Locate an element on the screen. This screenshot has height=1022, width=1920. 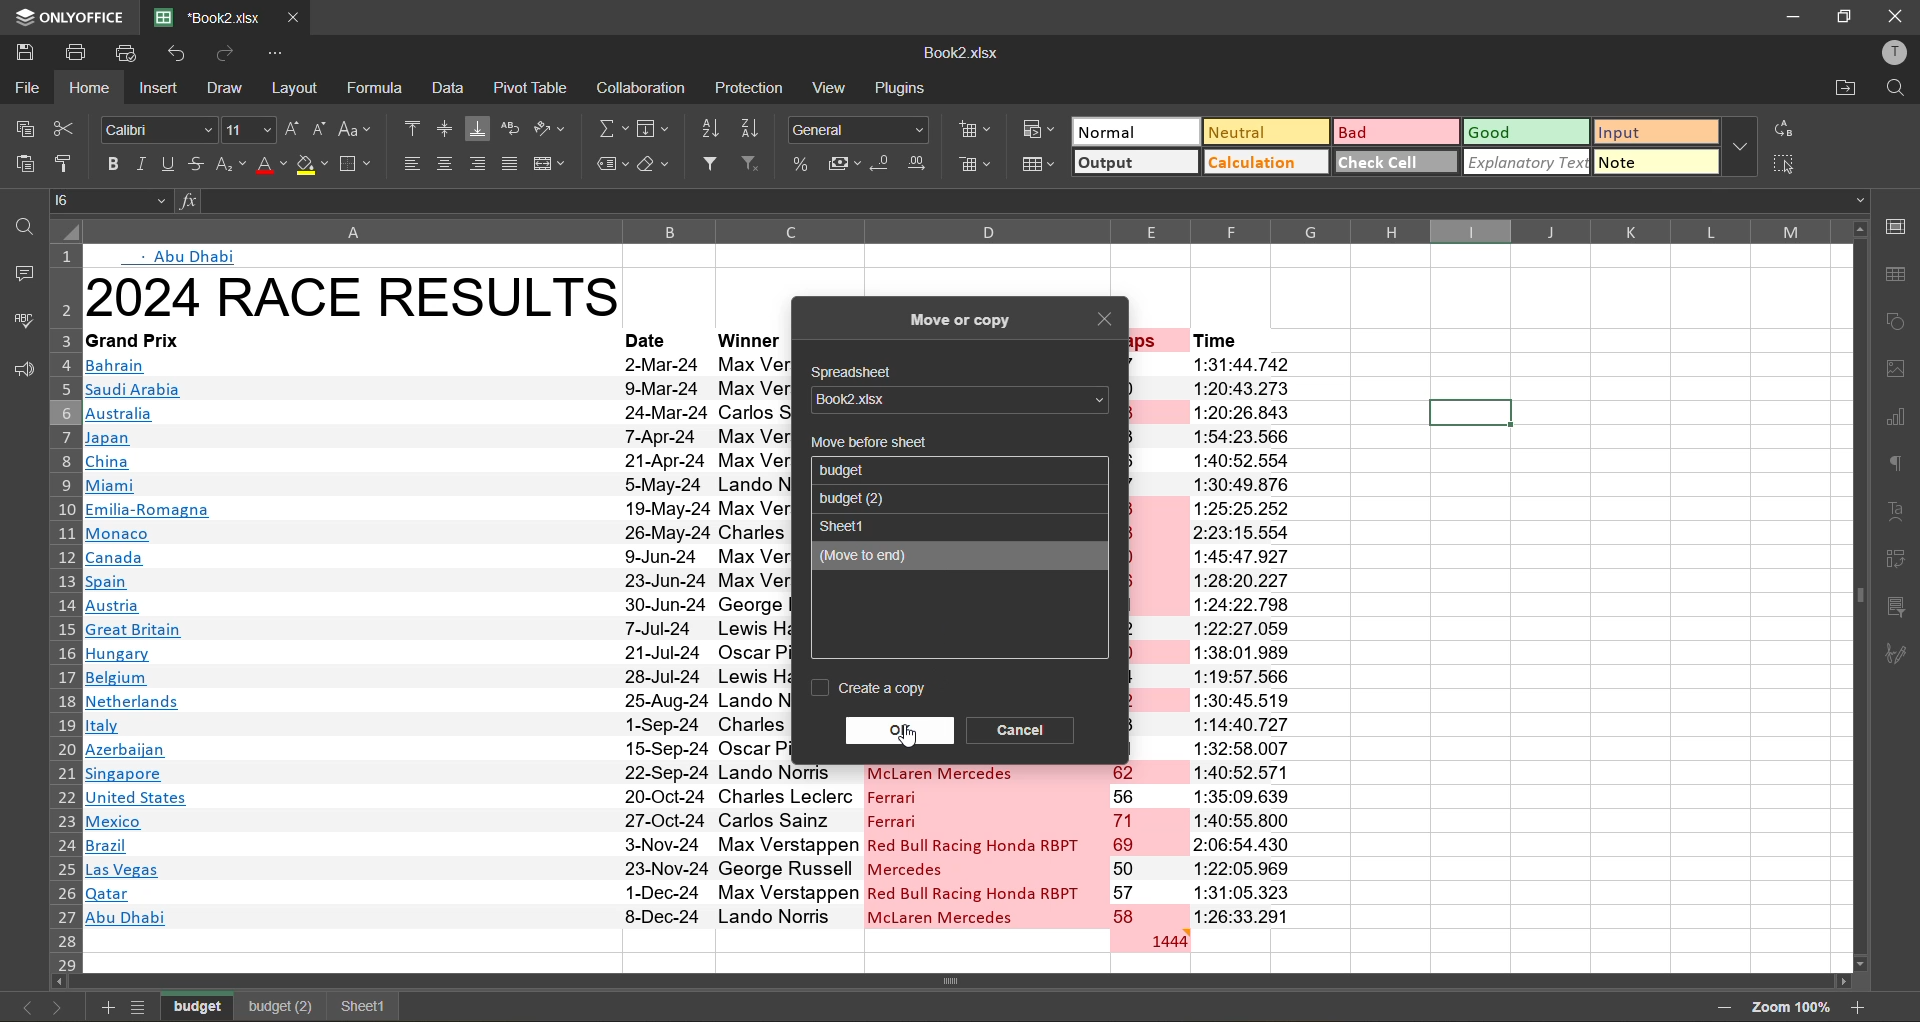
decrement size is located at coordinates (322, 129).